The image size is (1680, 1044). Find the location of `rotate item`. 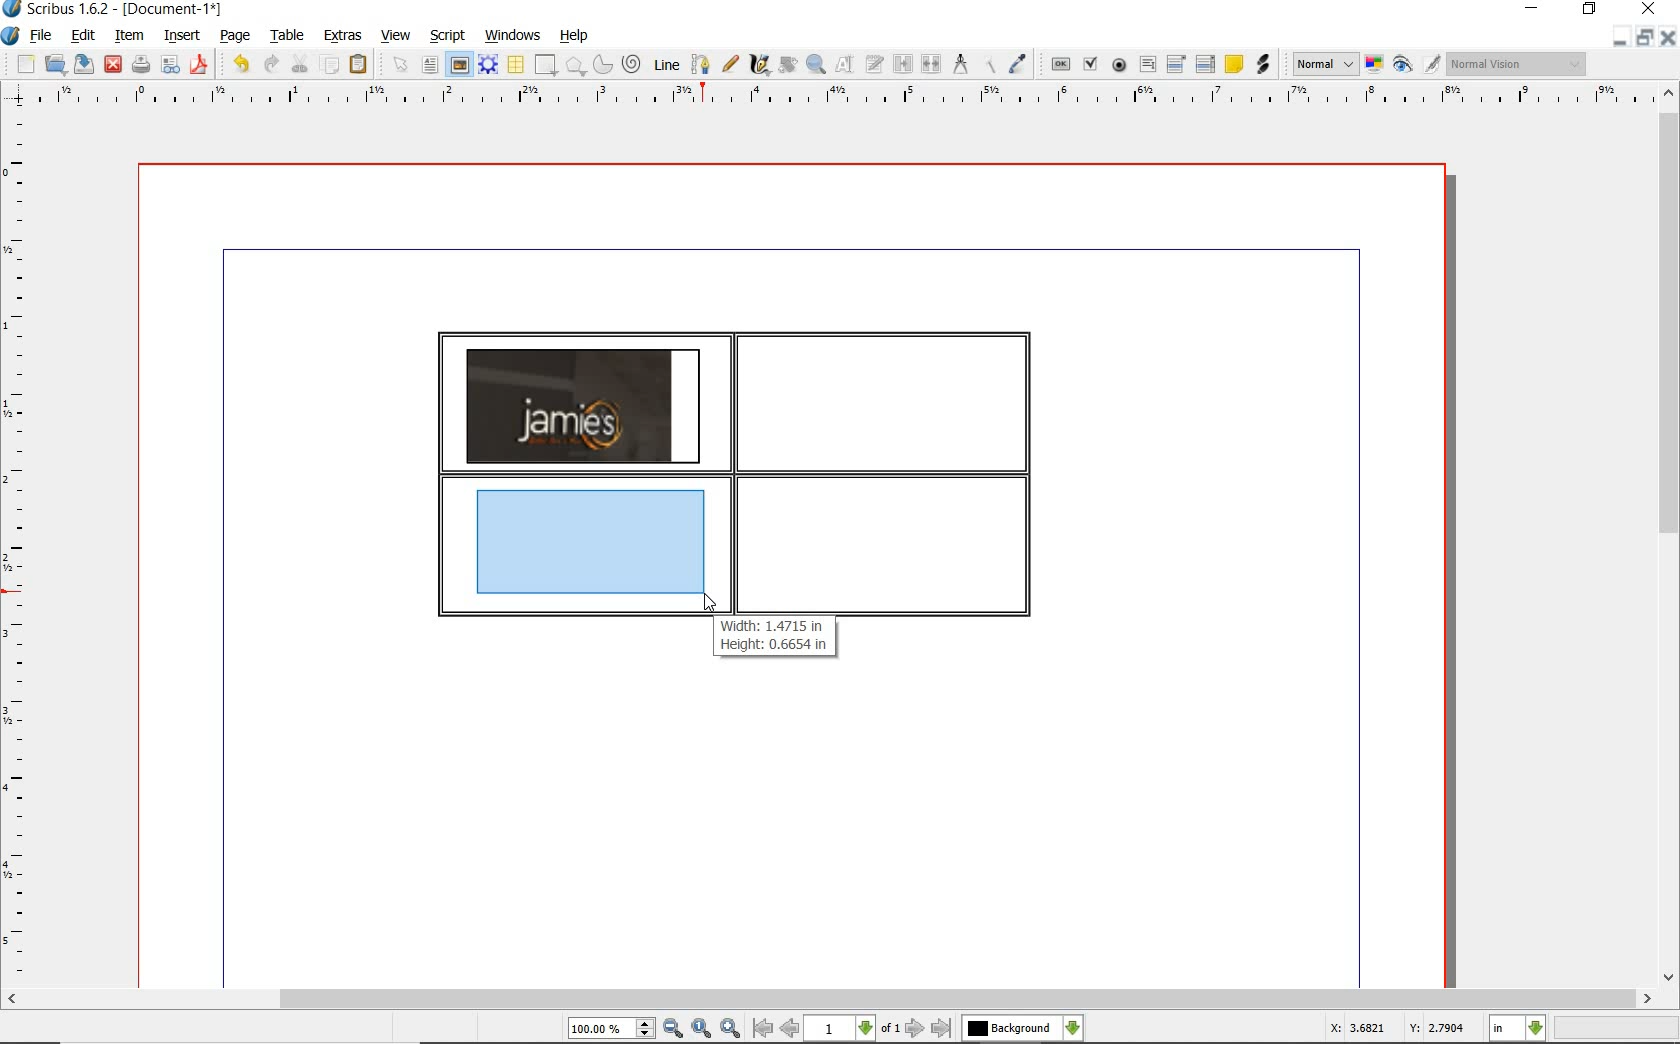

rotate item is located at coordinates (786, 66).